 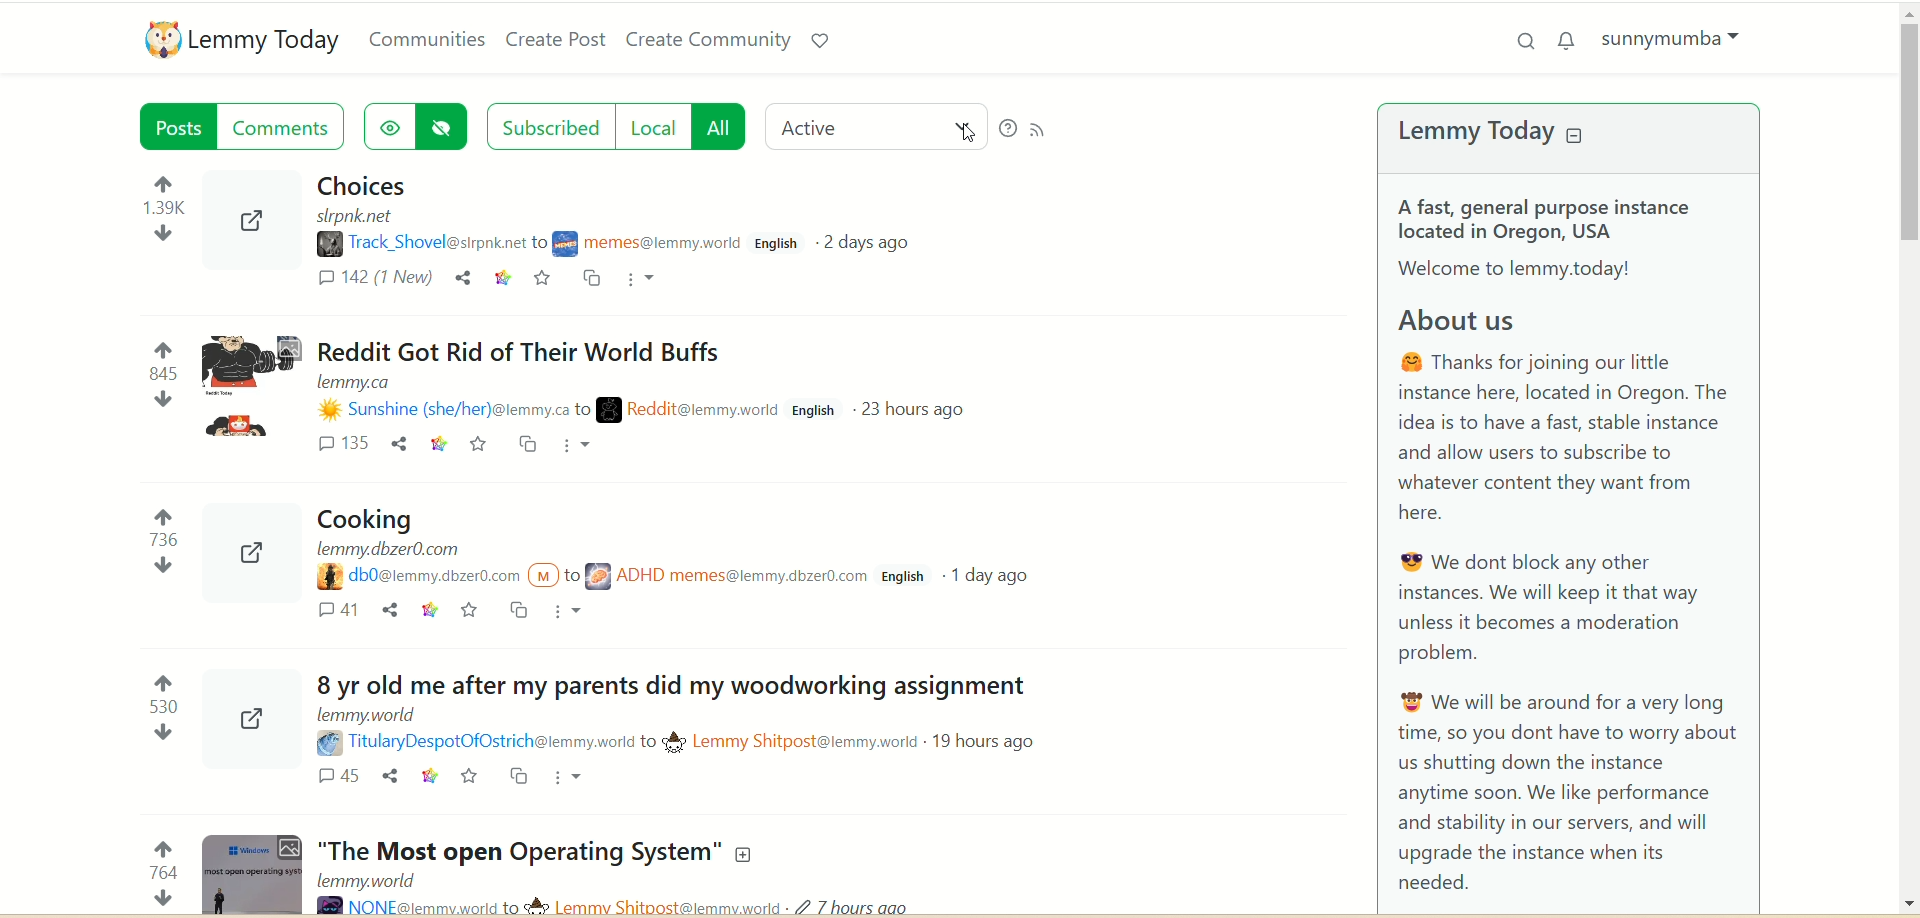 I want to click on search, so click(x=1521, y=41).